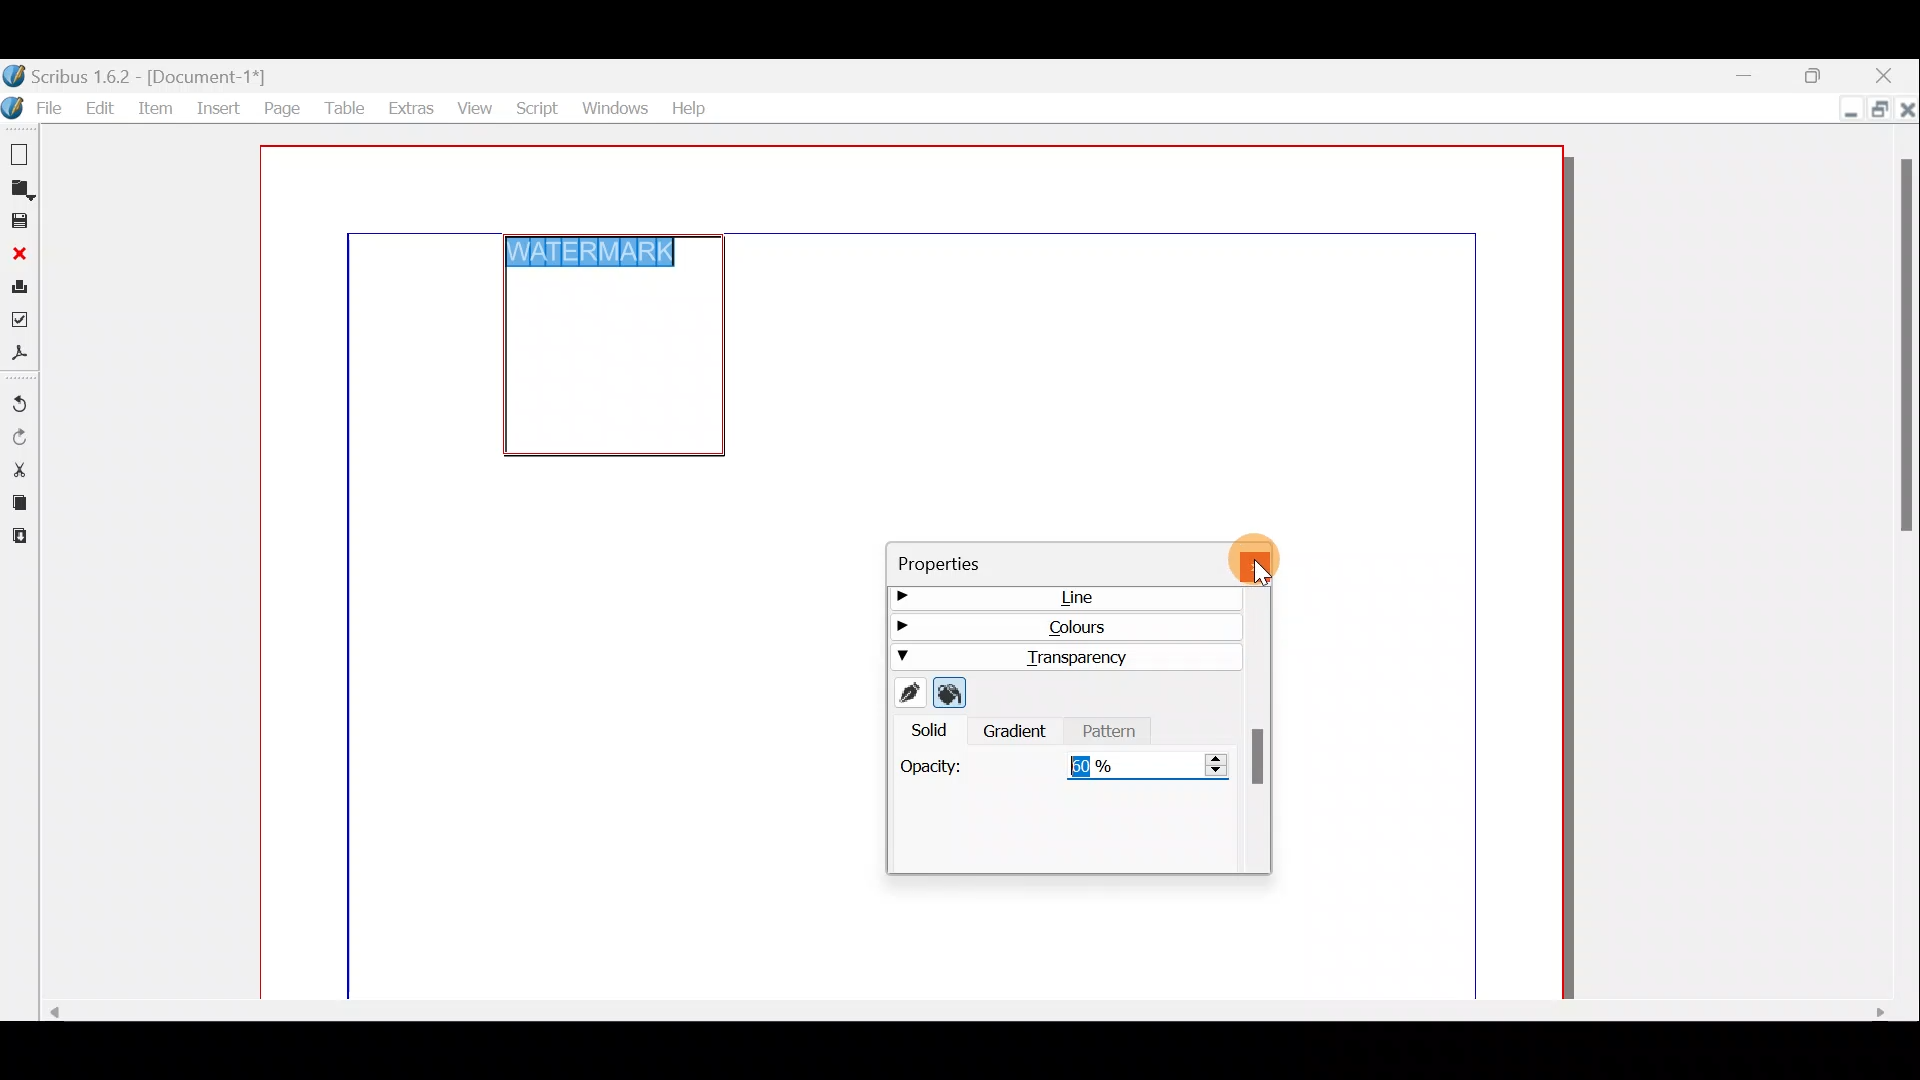 This screenshot has height=1080, width=1920. Describe the element at coordinates (18, 469) in the screenshot. I see `Cut` at that location.